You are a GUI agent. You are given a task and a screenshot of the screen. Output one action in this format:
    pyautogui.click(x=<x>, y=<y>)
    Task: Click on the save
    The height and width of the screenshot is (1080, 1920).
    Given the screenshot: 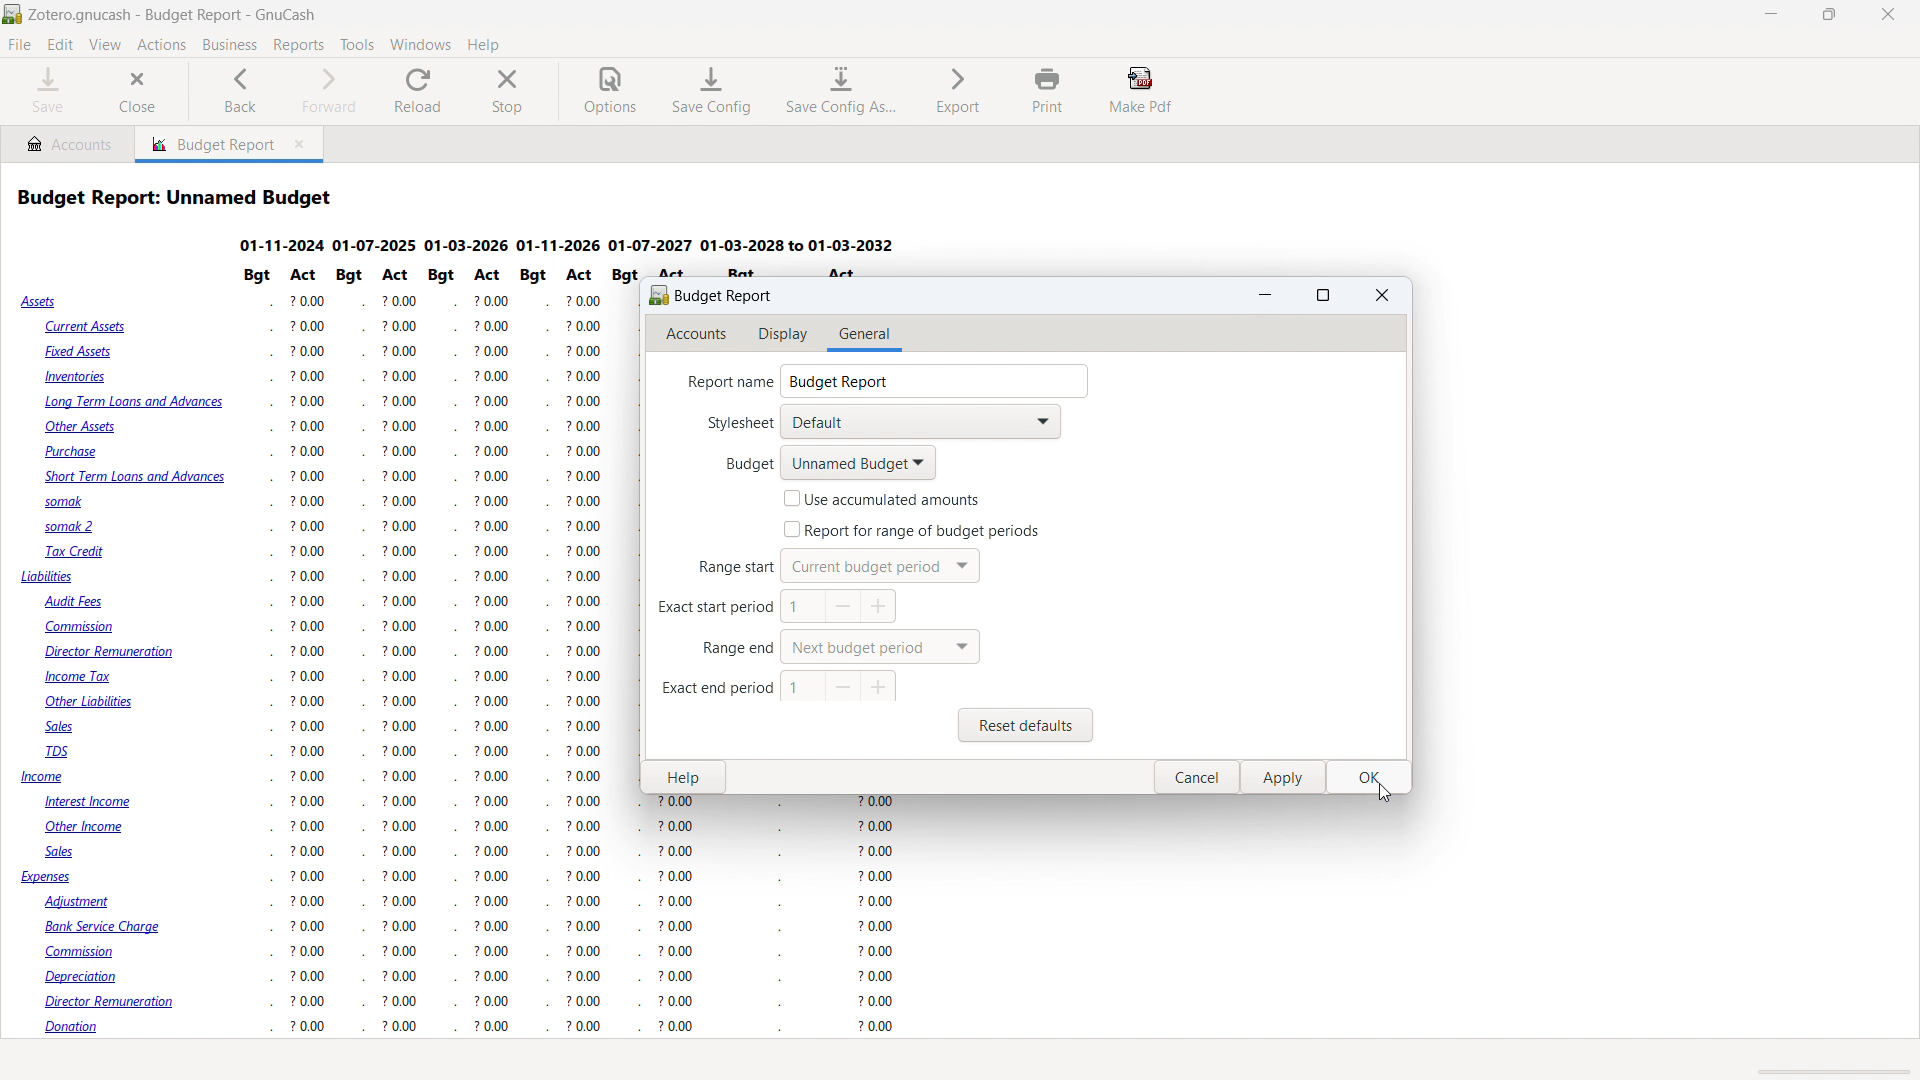 What is the action you would take?
    pyautogui.click(x=48, y=91)
    